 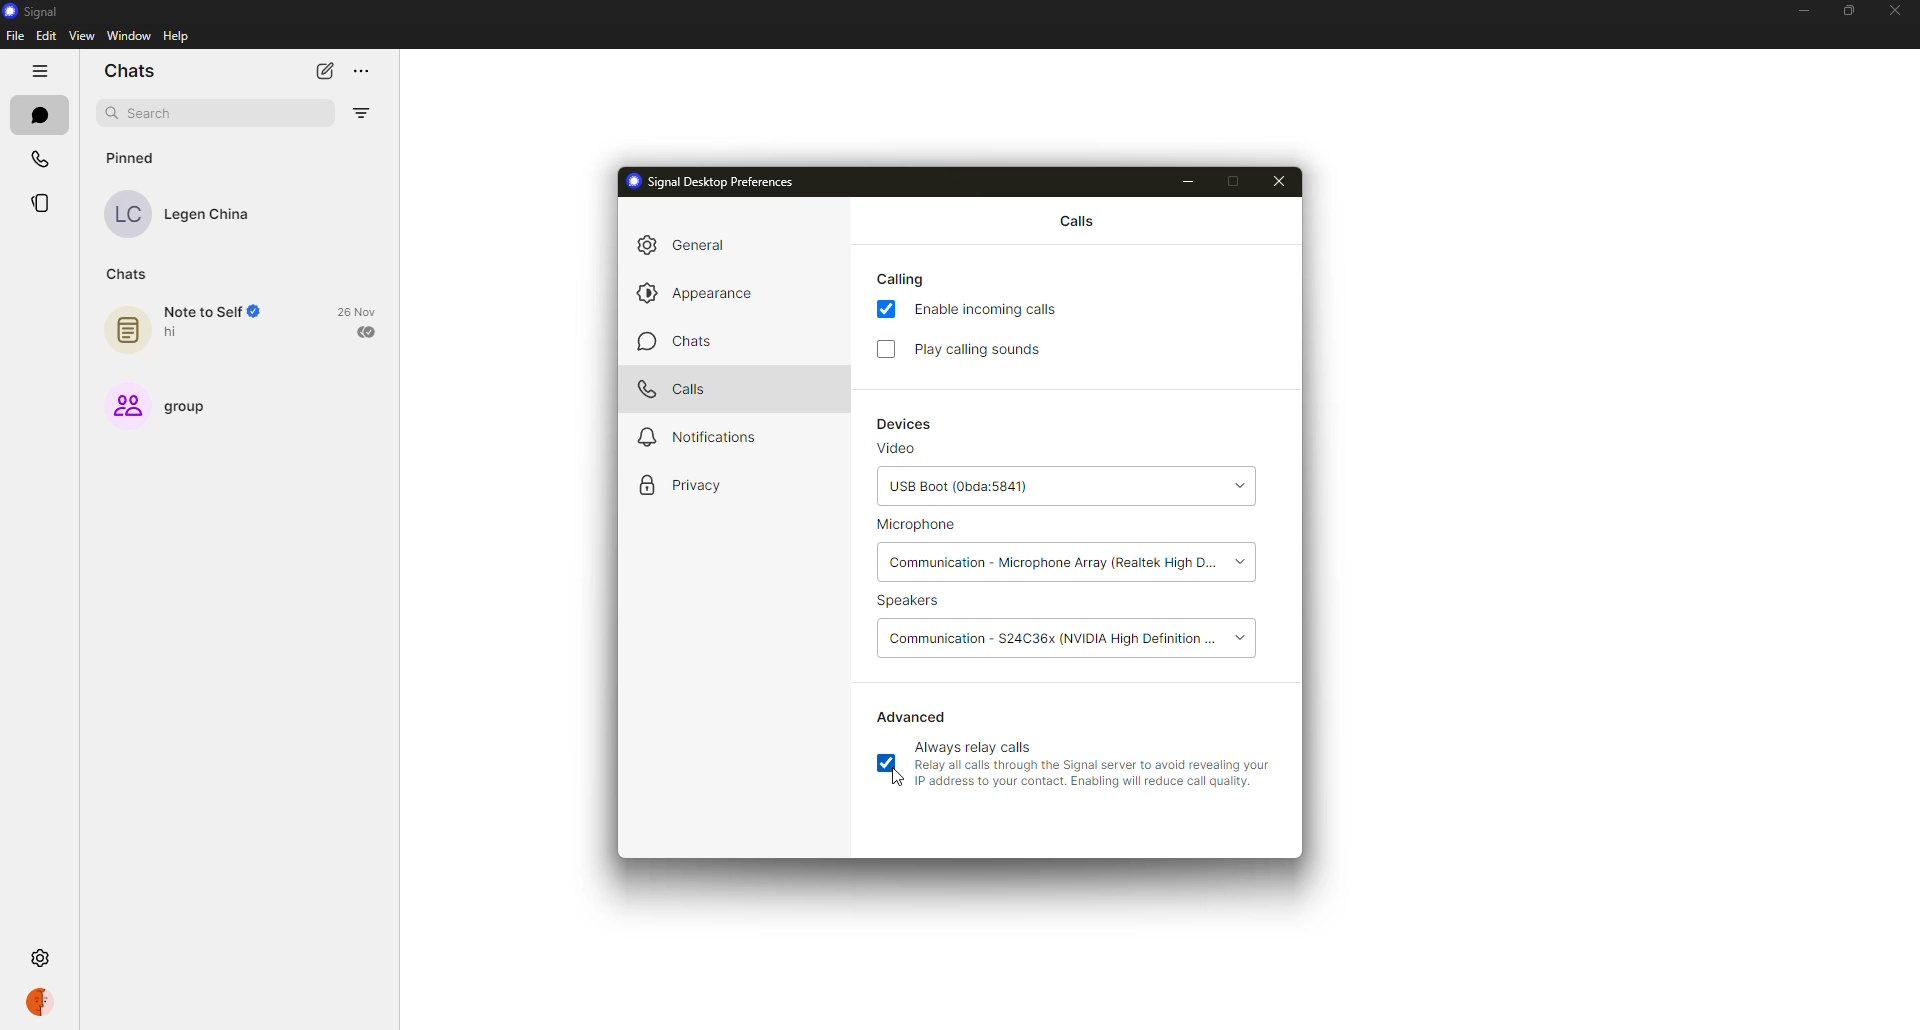 What do you see at coordinates (914, 602) in the screenshot?
I see `speakers` at bounding box center [914, 602].